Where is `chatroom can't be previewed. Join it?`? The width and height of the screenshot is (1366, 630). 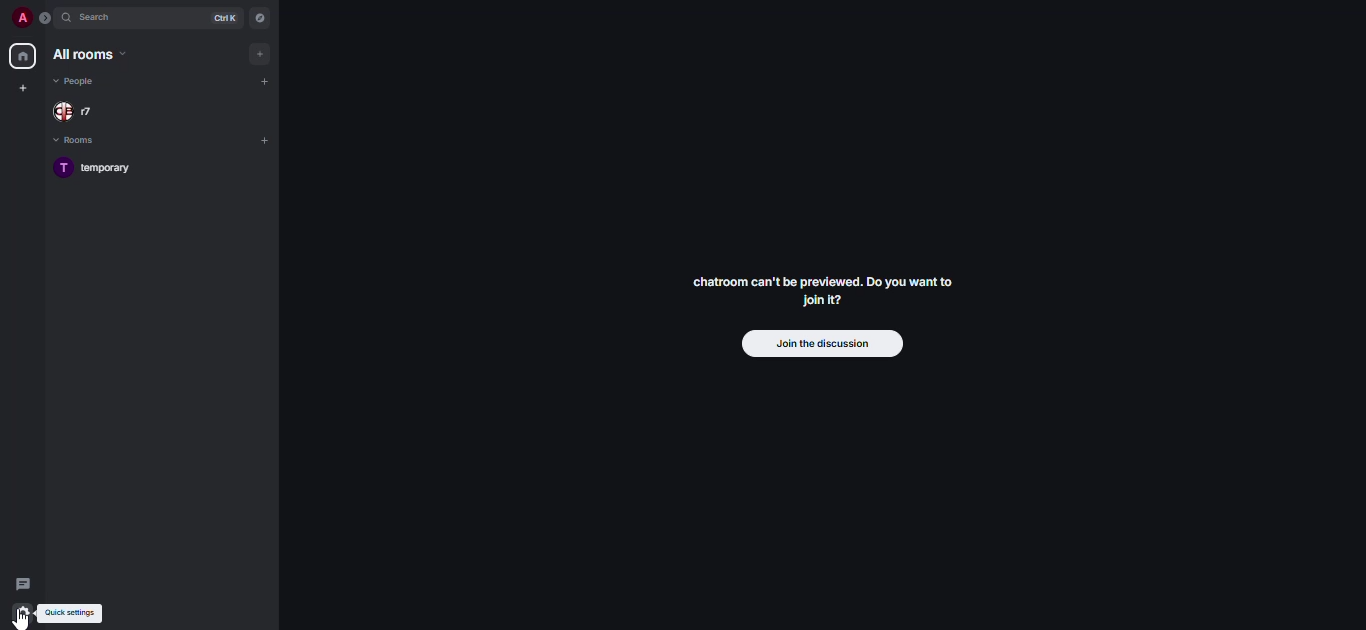 chatroom can't be previewed. Join it? is located at coordinates (829, 288).